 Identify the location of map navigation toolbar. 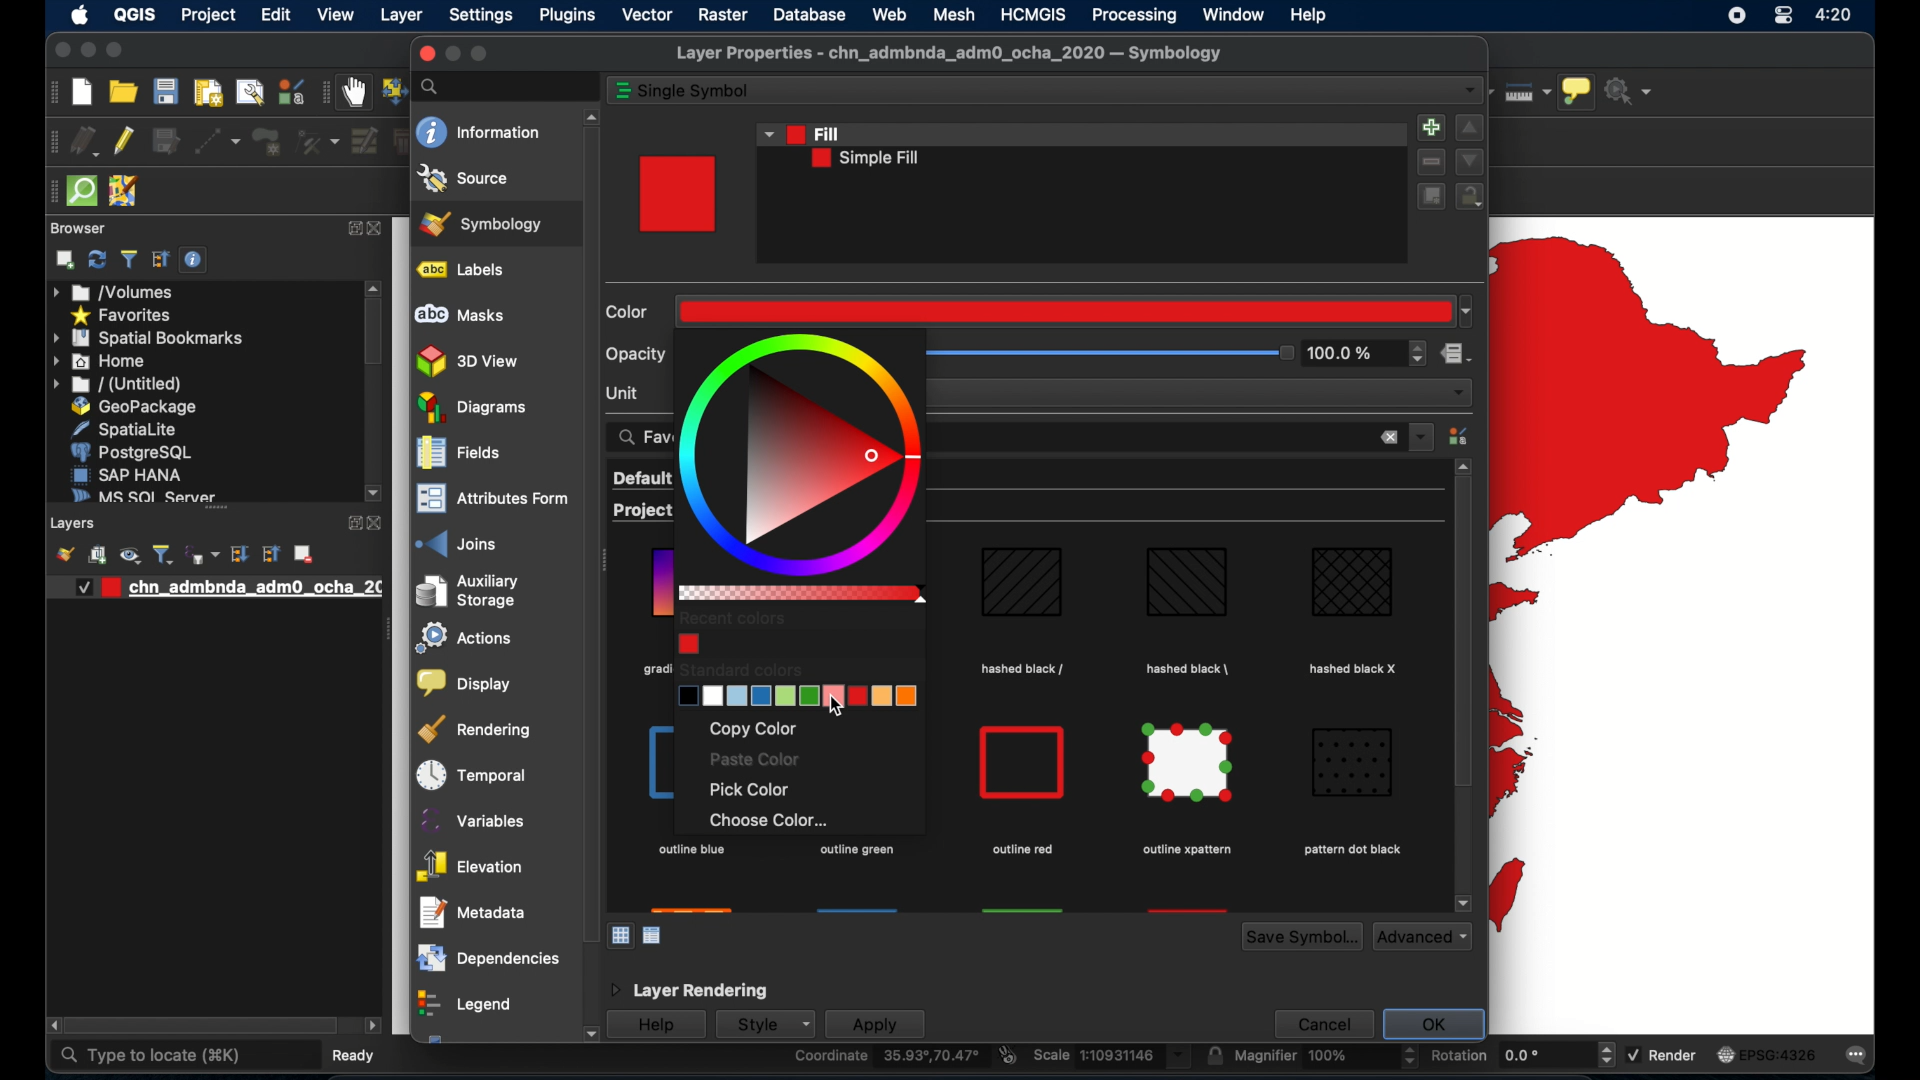
(324, 93).